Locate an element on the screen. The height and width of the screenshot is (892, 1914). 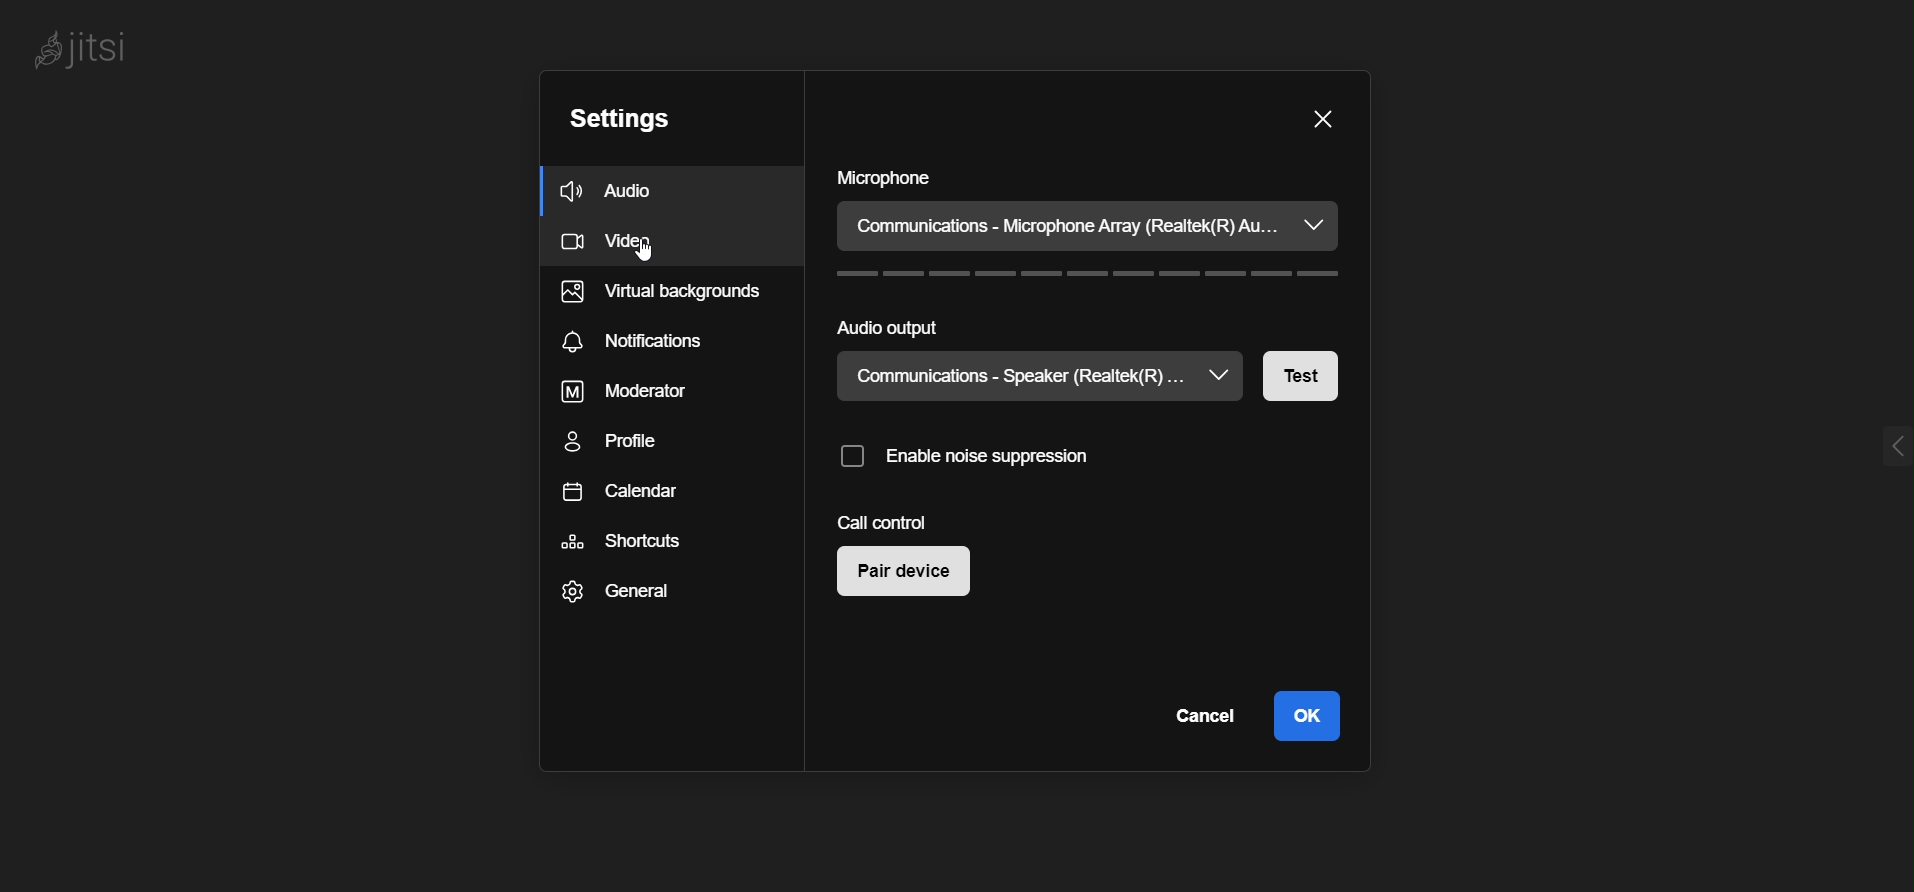
microphone is located at coordinates (895, 180).